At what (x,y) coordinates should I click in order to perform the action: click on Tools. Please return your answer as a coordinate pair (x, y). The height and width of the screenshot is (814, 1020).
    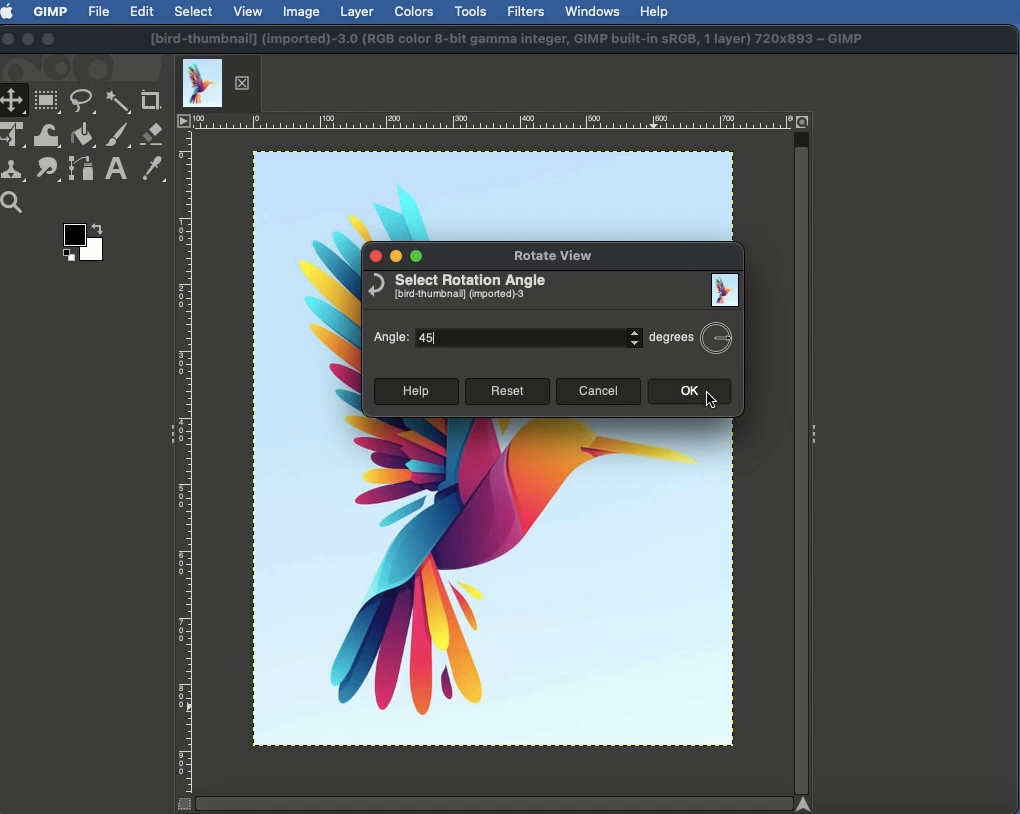
    Looking at the image, I should click on (470, 12).